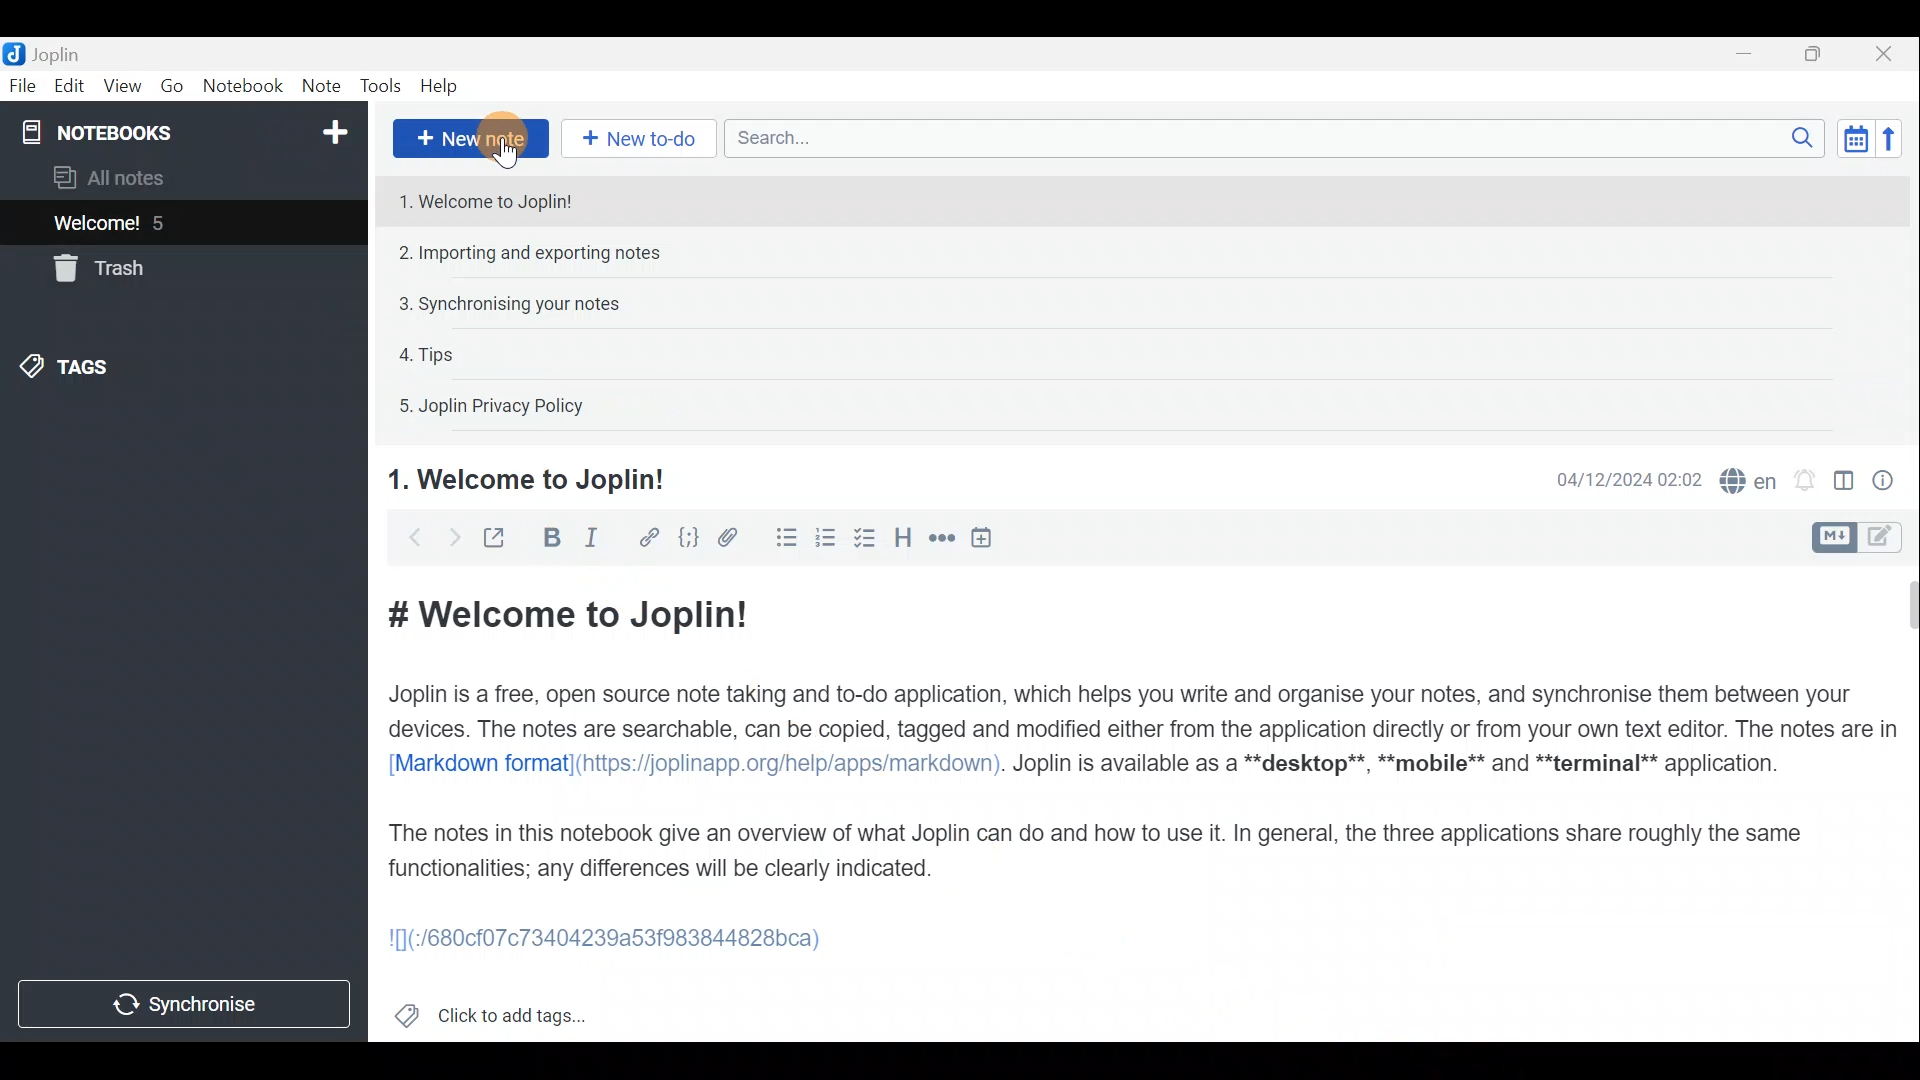  Describe the element at coordinates (451, 537) in the screenshot. I see `Forward` at that location.